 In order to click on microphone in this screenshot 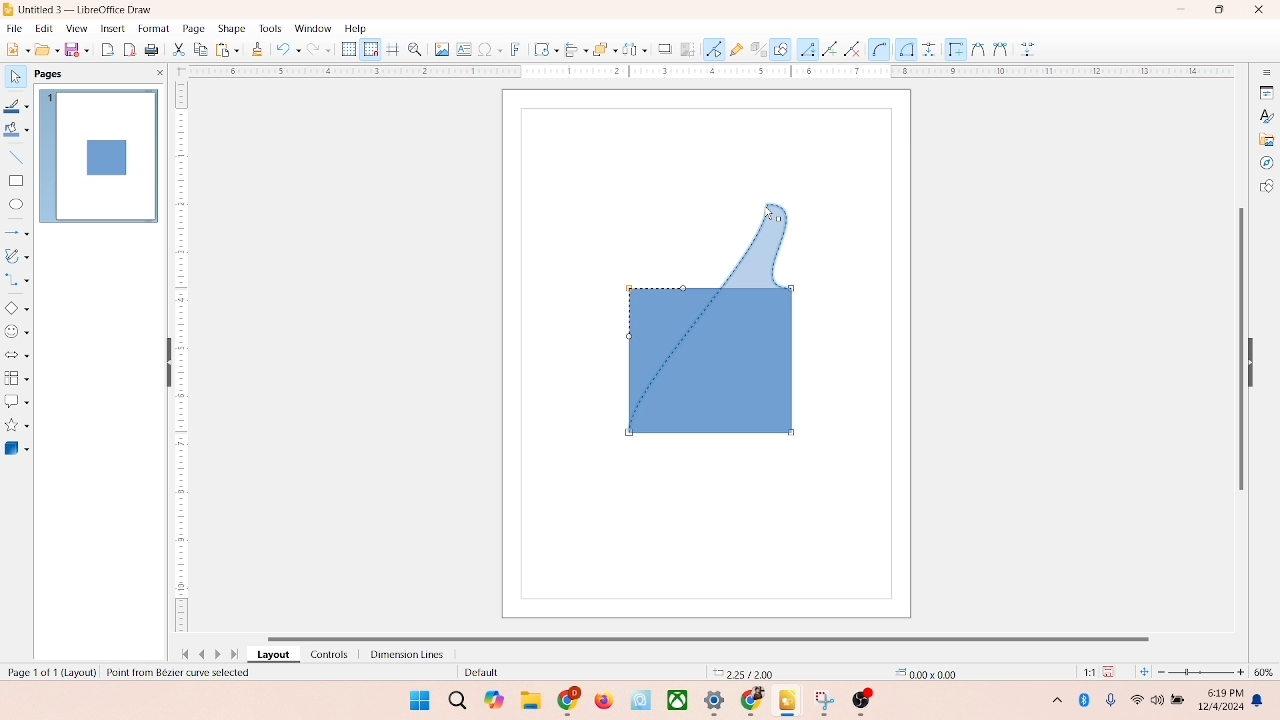, I will do `click(1112, 701)`.